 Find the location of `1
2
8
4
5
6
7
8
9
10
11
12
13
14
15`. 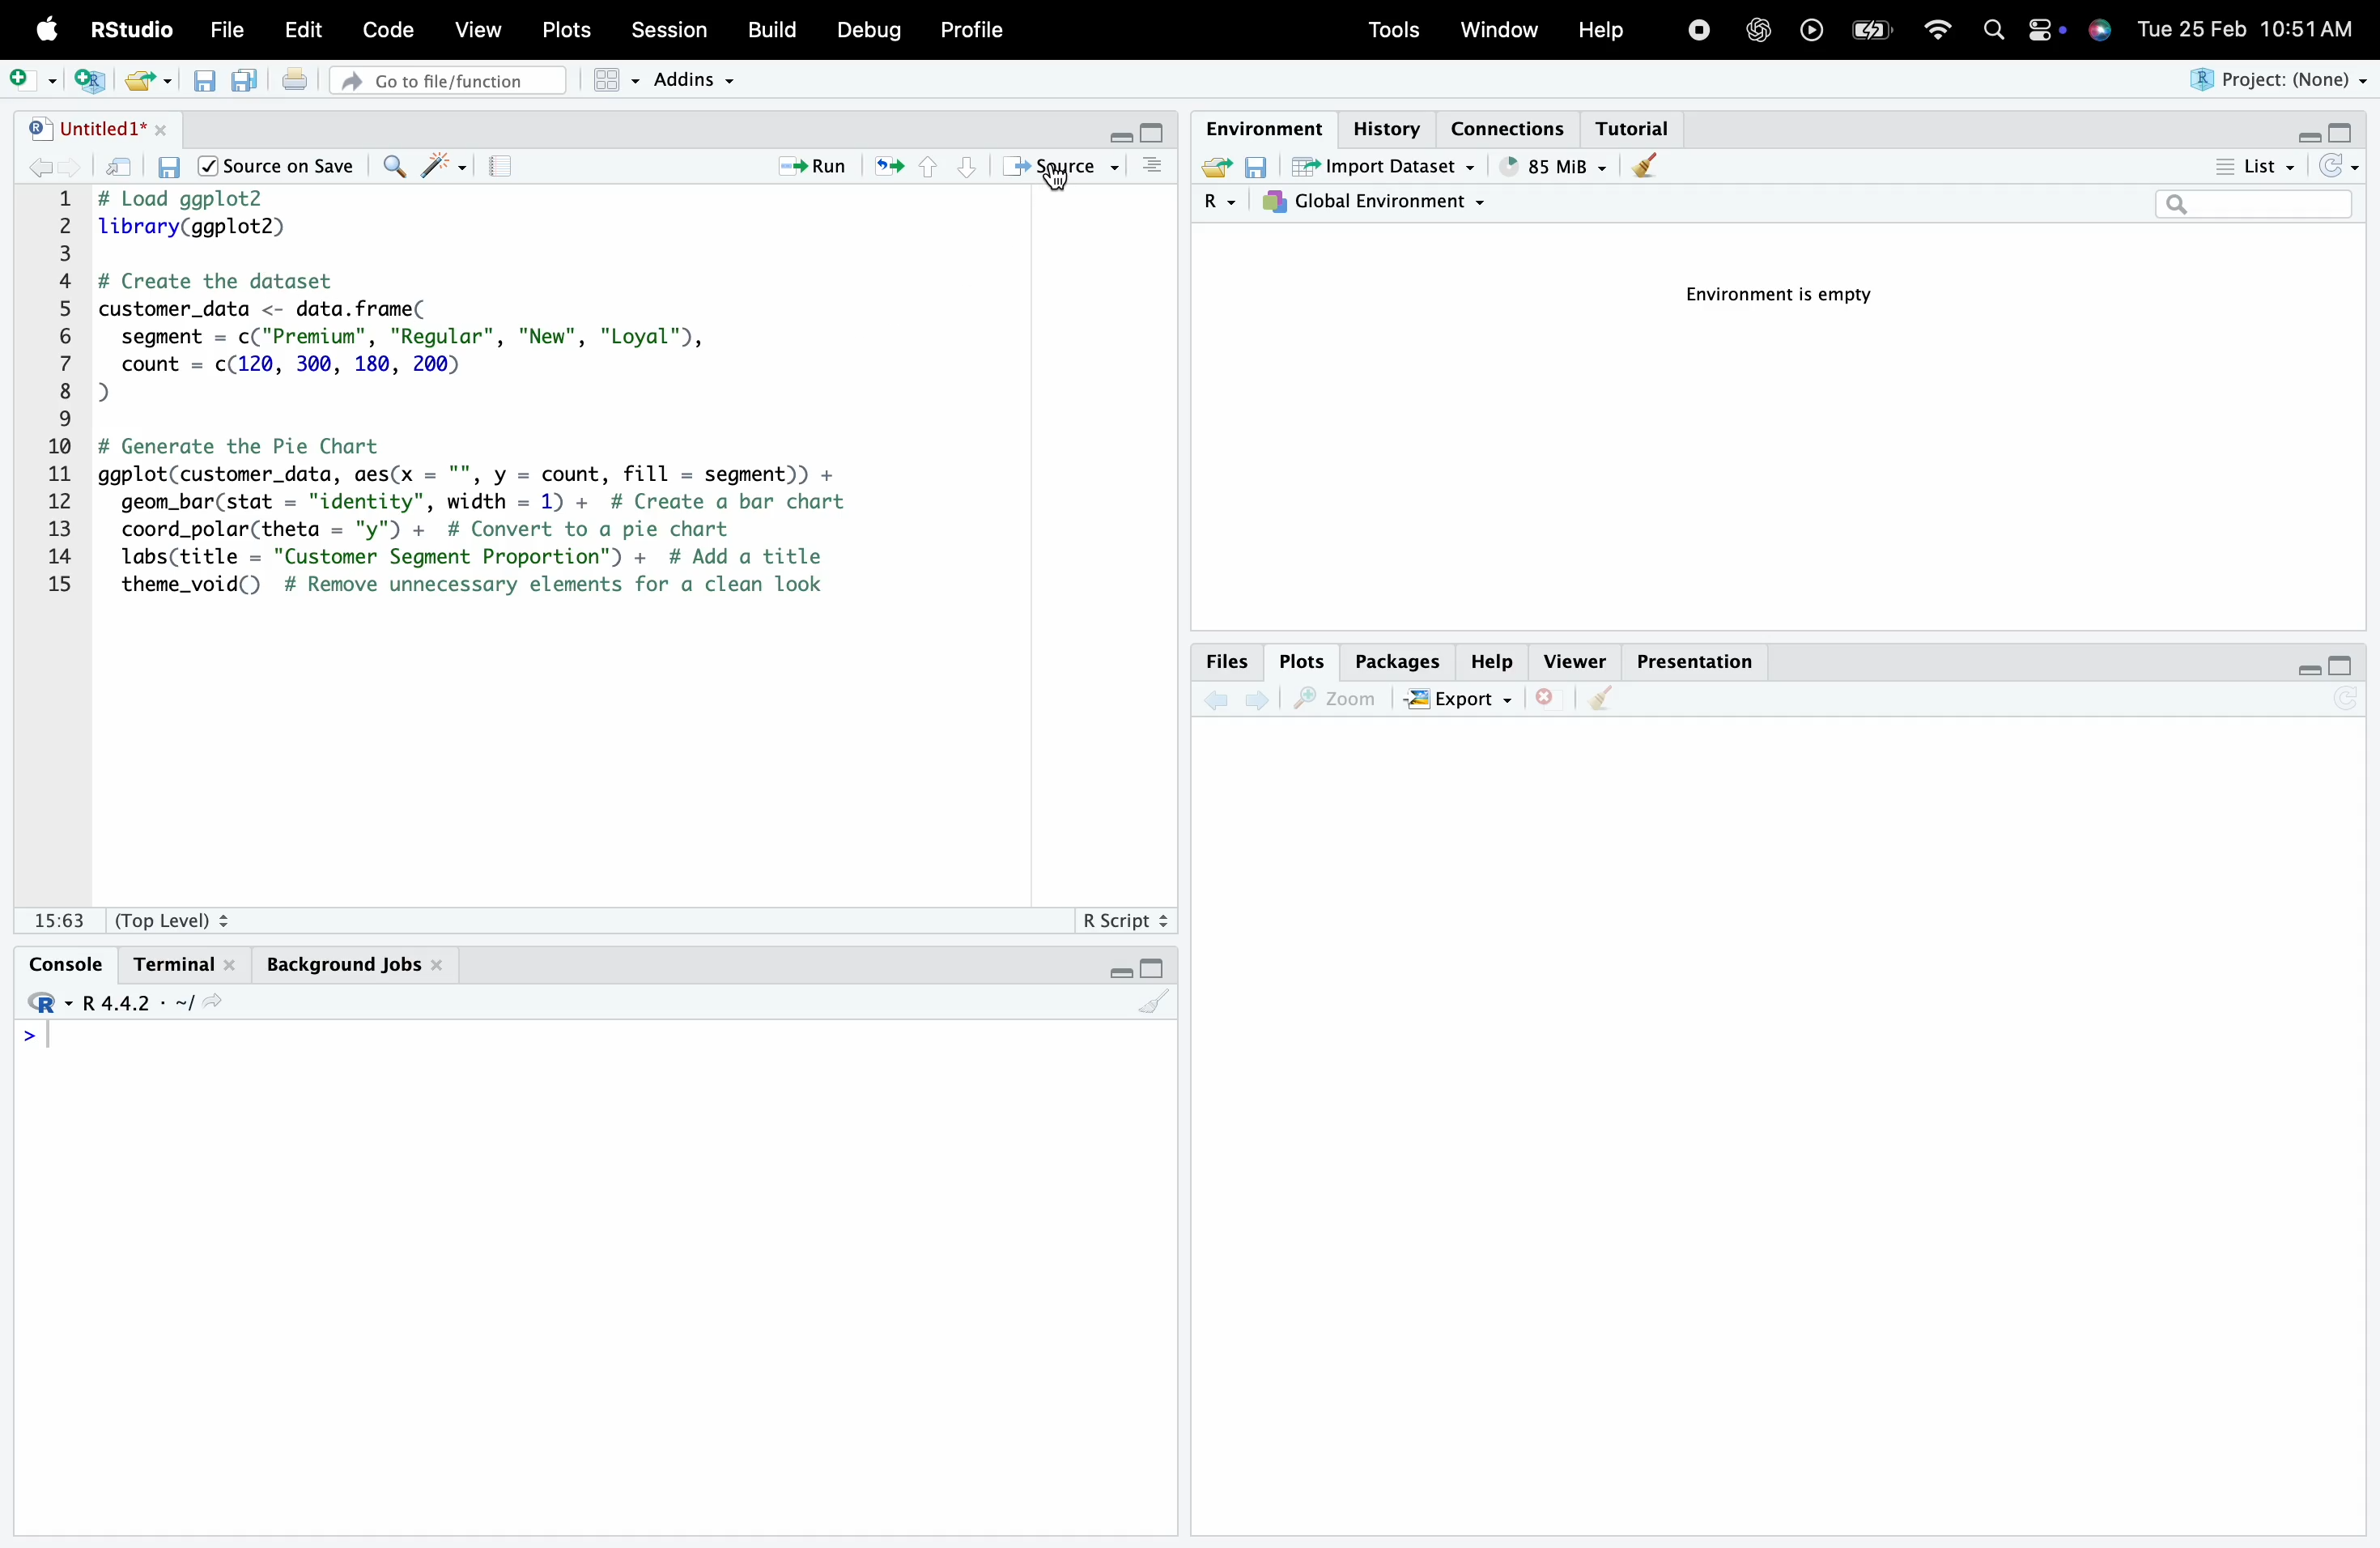

1
2
8
4
5
6
7
8
9
10
11
12
13
14
15 is located at coordinates (66, 391).